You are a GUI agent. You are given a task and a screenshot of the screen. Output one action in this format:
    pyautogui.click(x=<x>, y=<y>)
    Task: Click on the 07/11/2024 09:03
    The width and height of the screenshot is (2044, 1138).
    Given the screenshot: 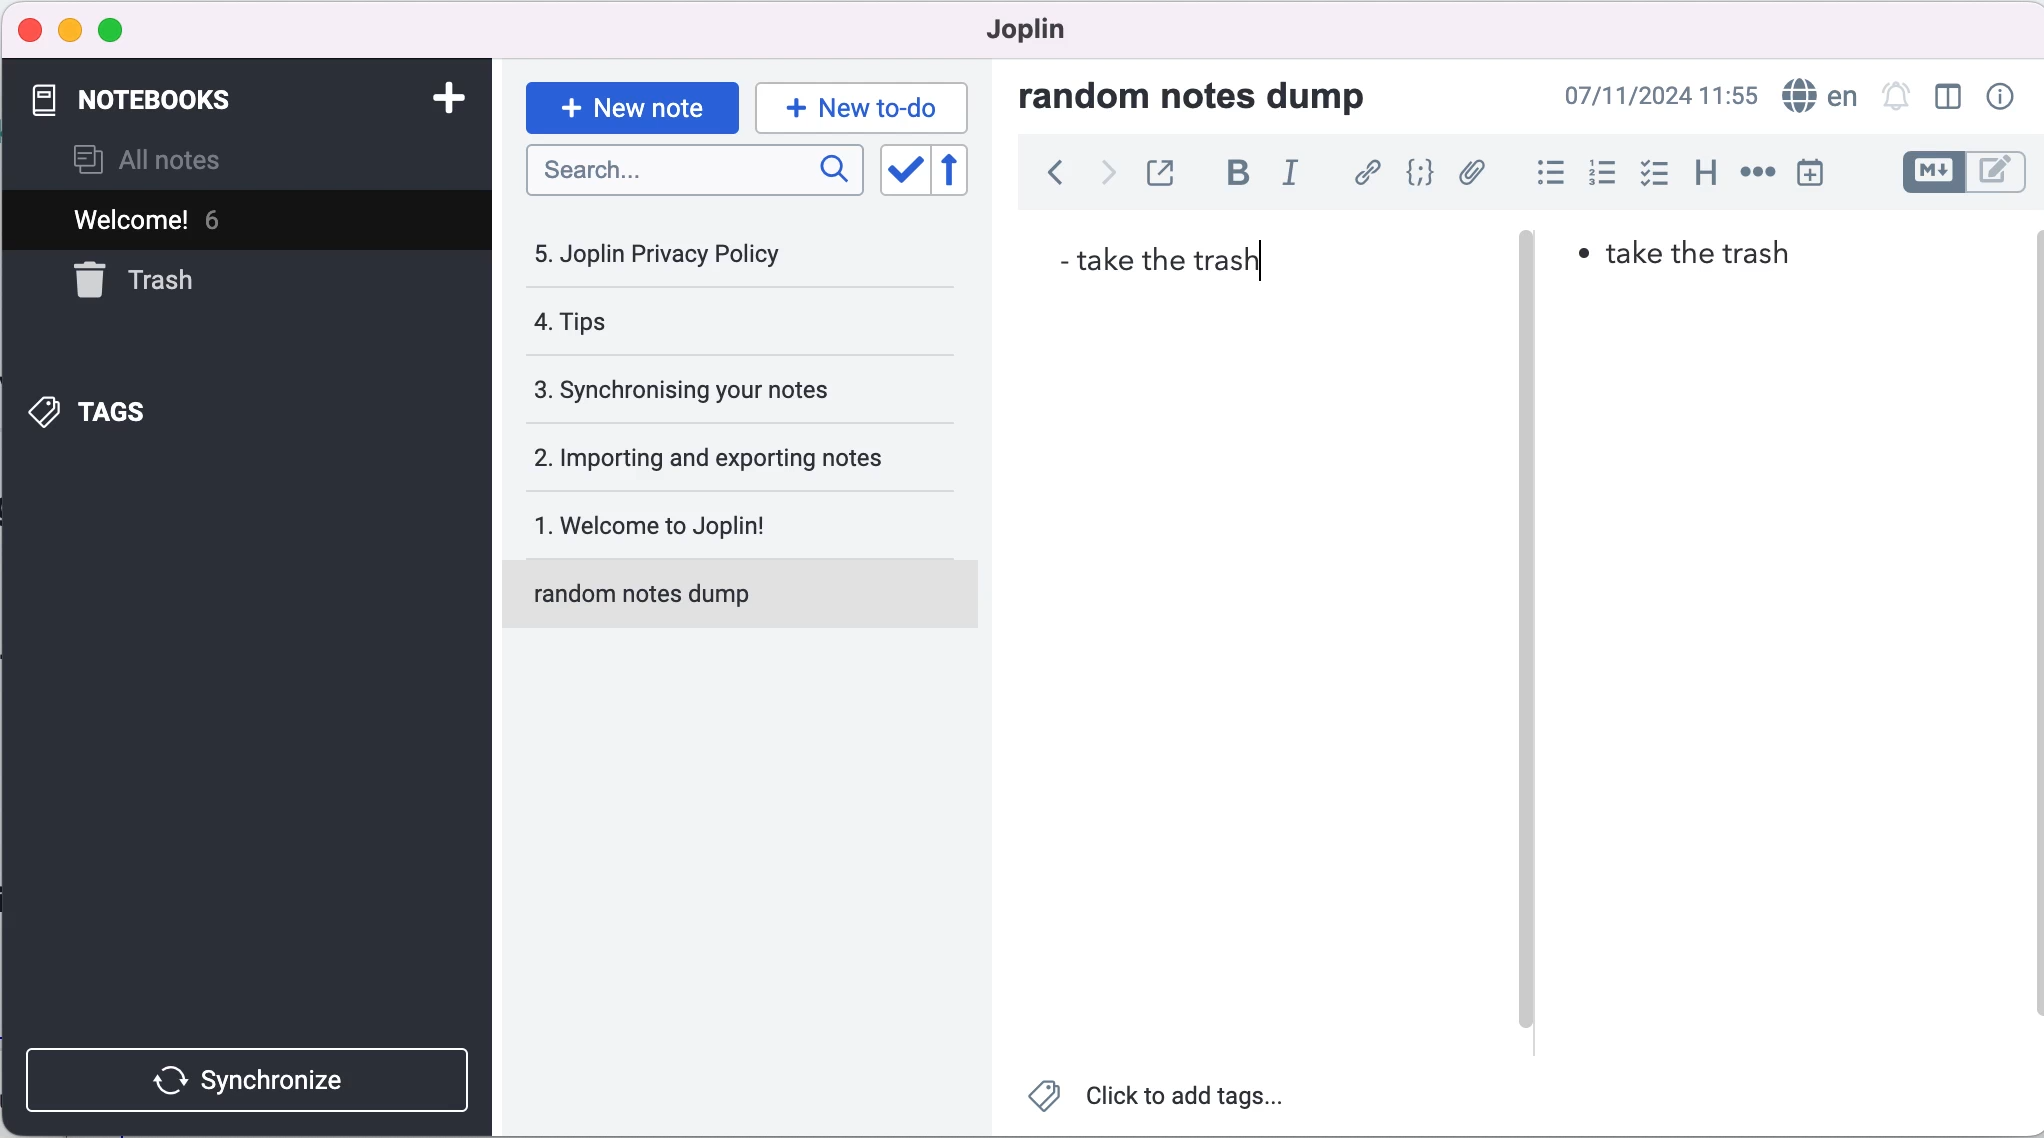 What is the action you would take?
    pyautogui.click(x=1661, y=96)
    